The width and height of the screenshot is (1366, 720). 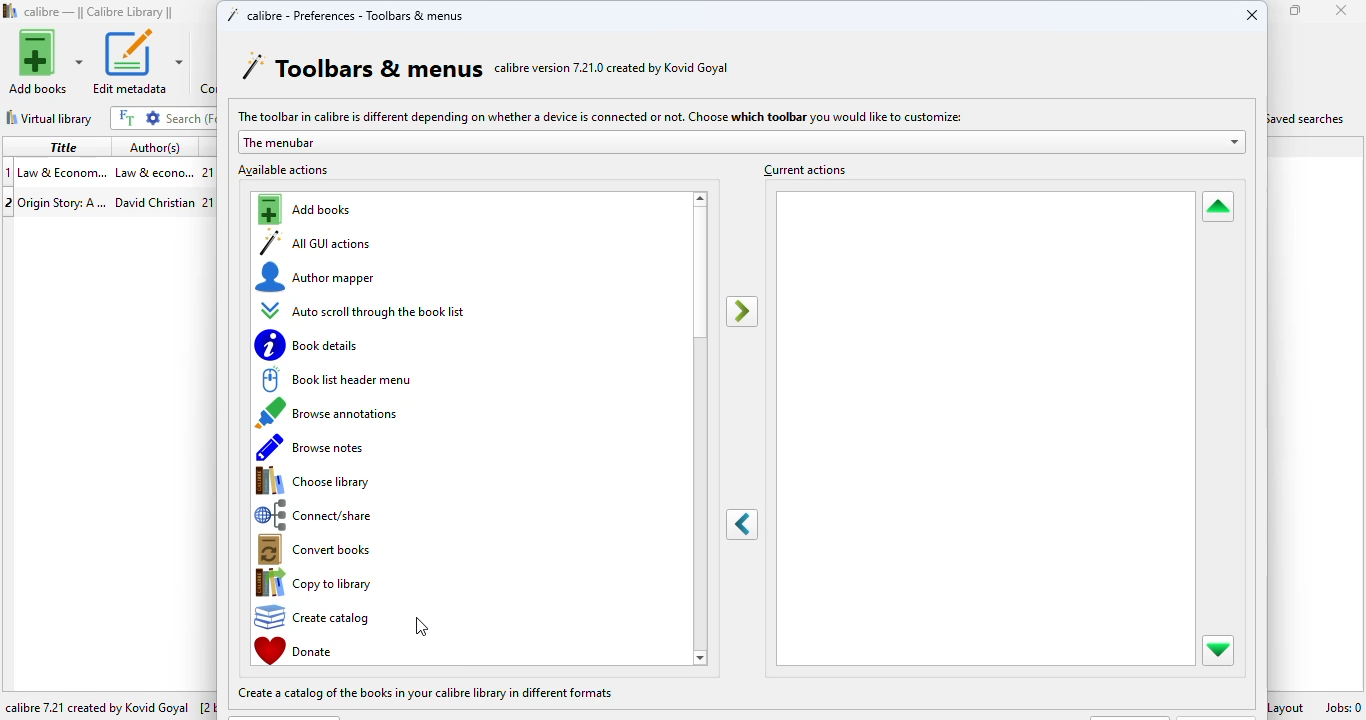 I want to click on author mapper, so click(x=318, y=276).